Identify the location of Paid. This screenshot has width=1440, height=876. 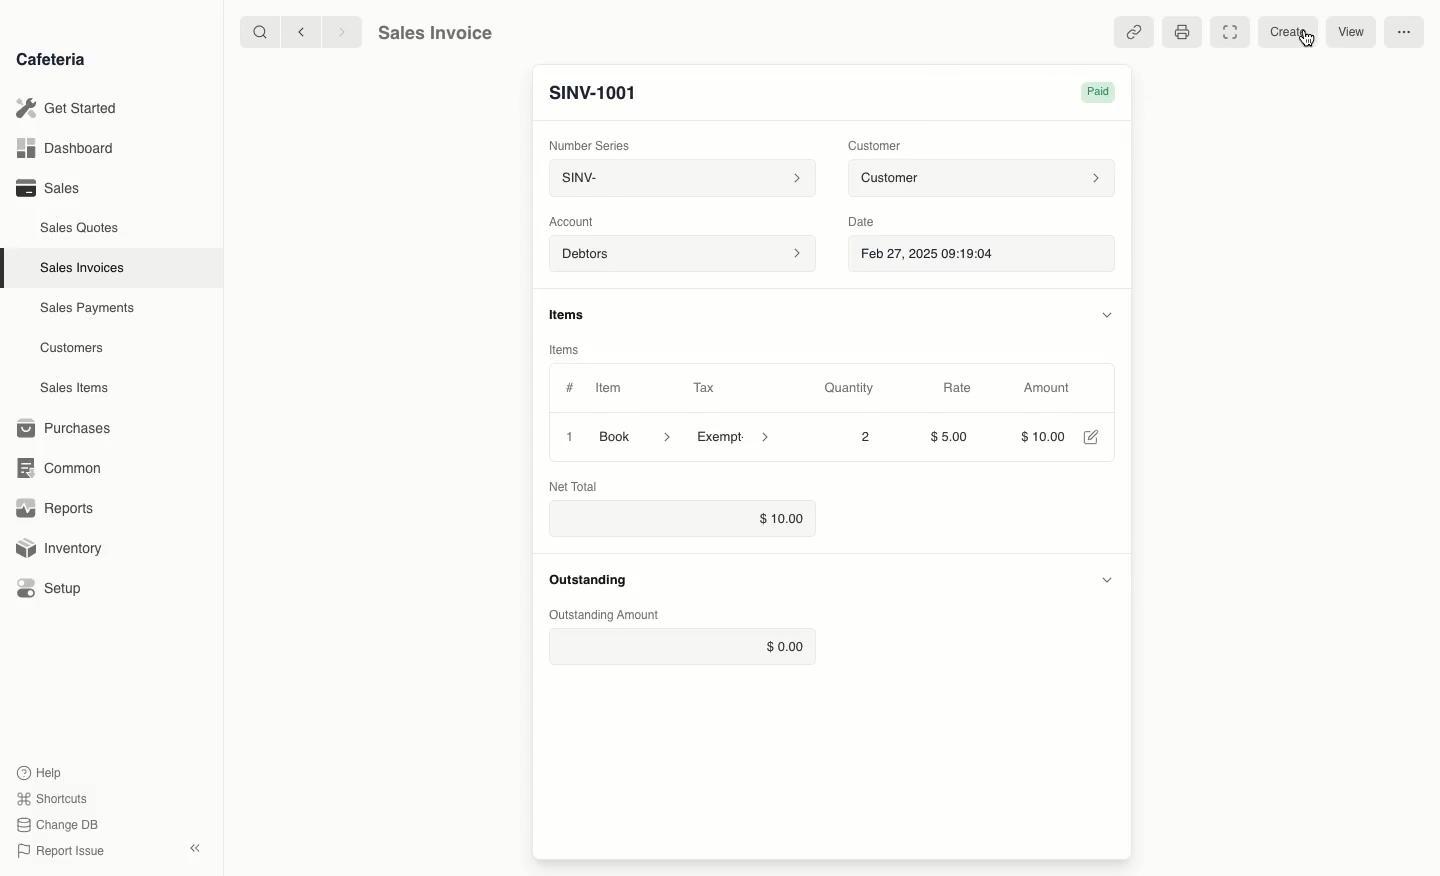
(1102, 92).